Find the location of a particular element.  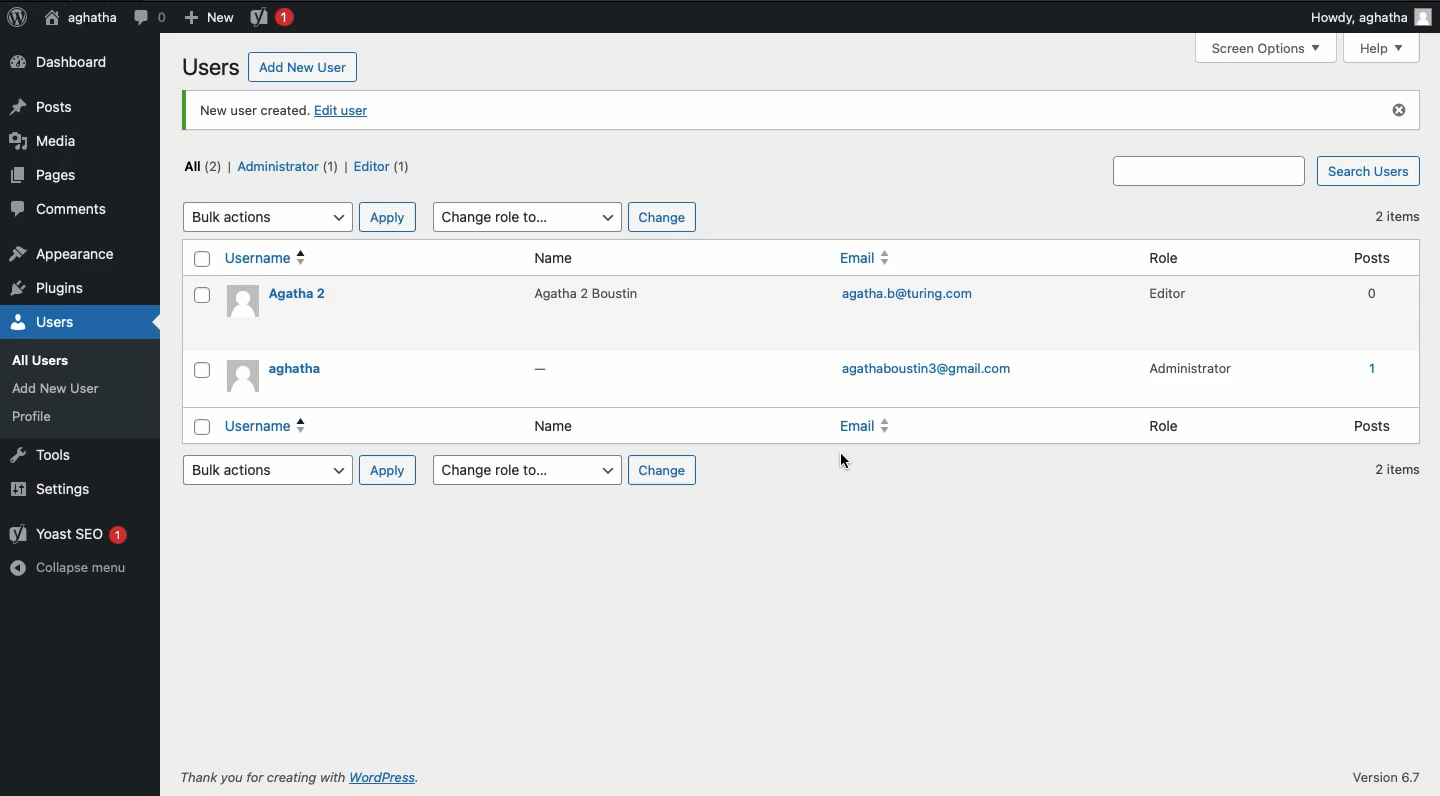

Search Users is located at coordinates (1368, 172).